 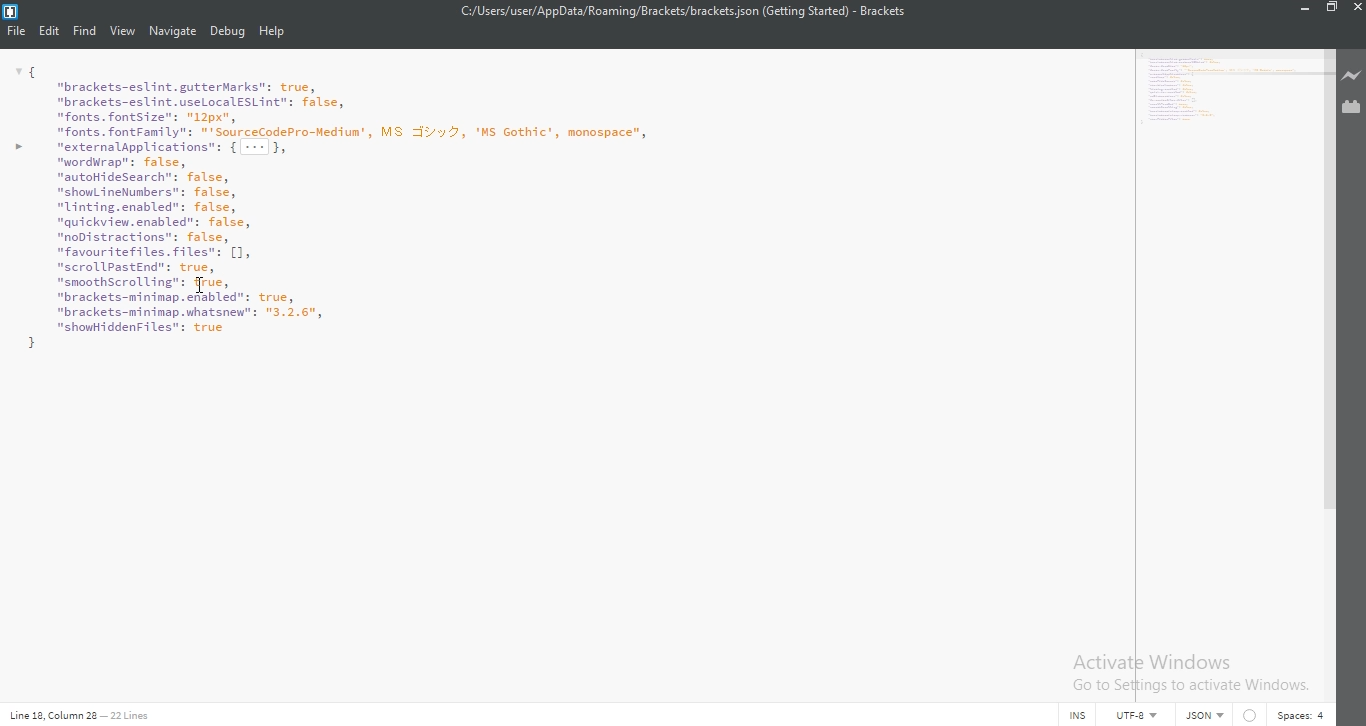 What do you see at coordinates (1202, 716) in the screenshot?
I see `JSON` at bounding box center [1202, 716].